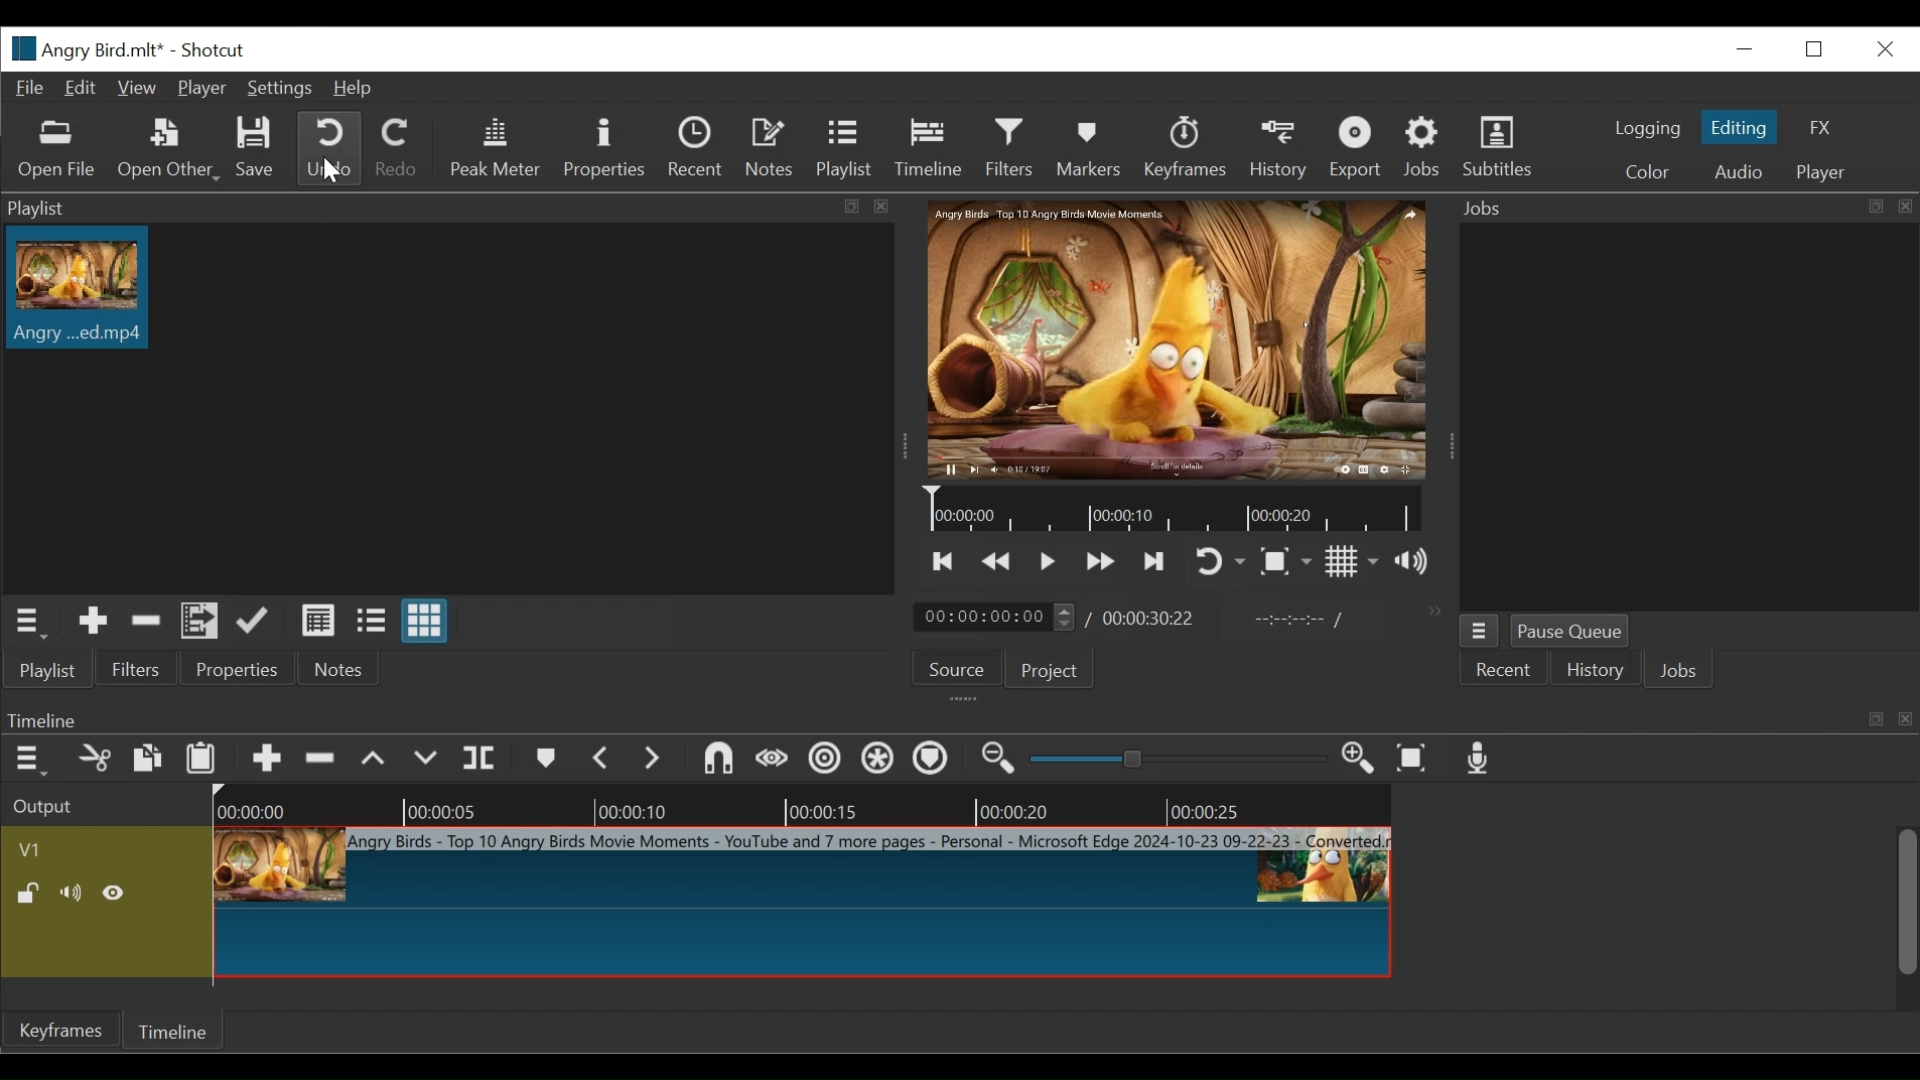 The image size is (1920, 1080). I want to click on View as file, so click(370, 621).